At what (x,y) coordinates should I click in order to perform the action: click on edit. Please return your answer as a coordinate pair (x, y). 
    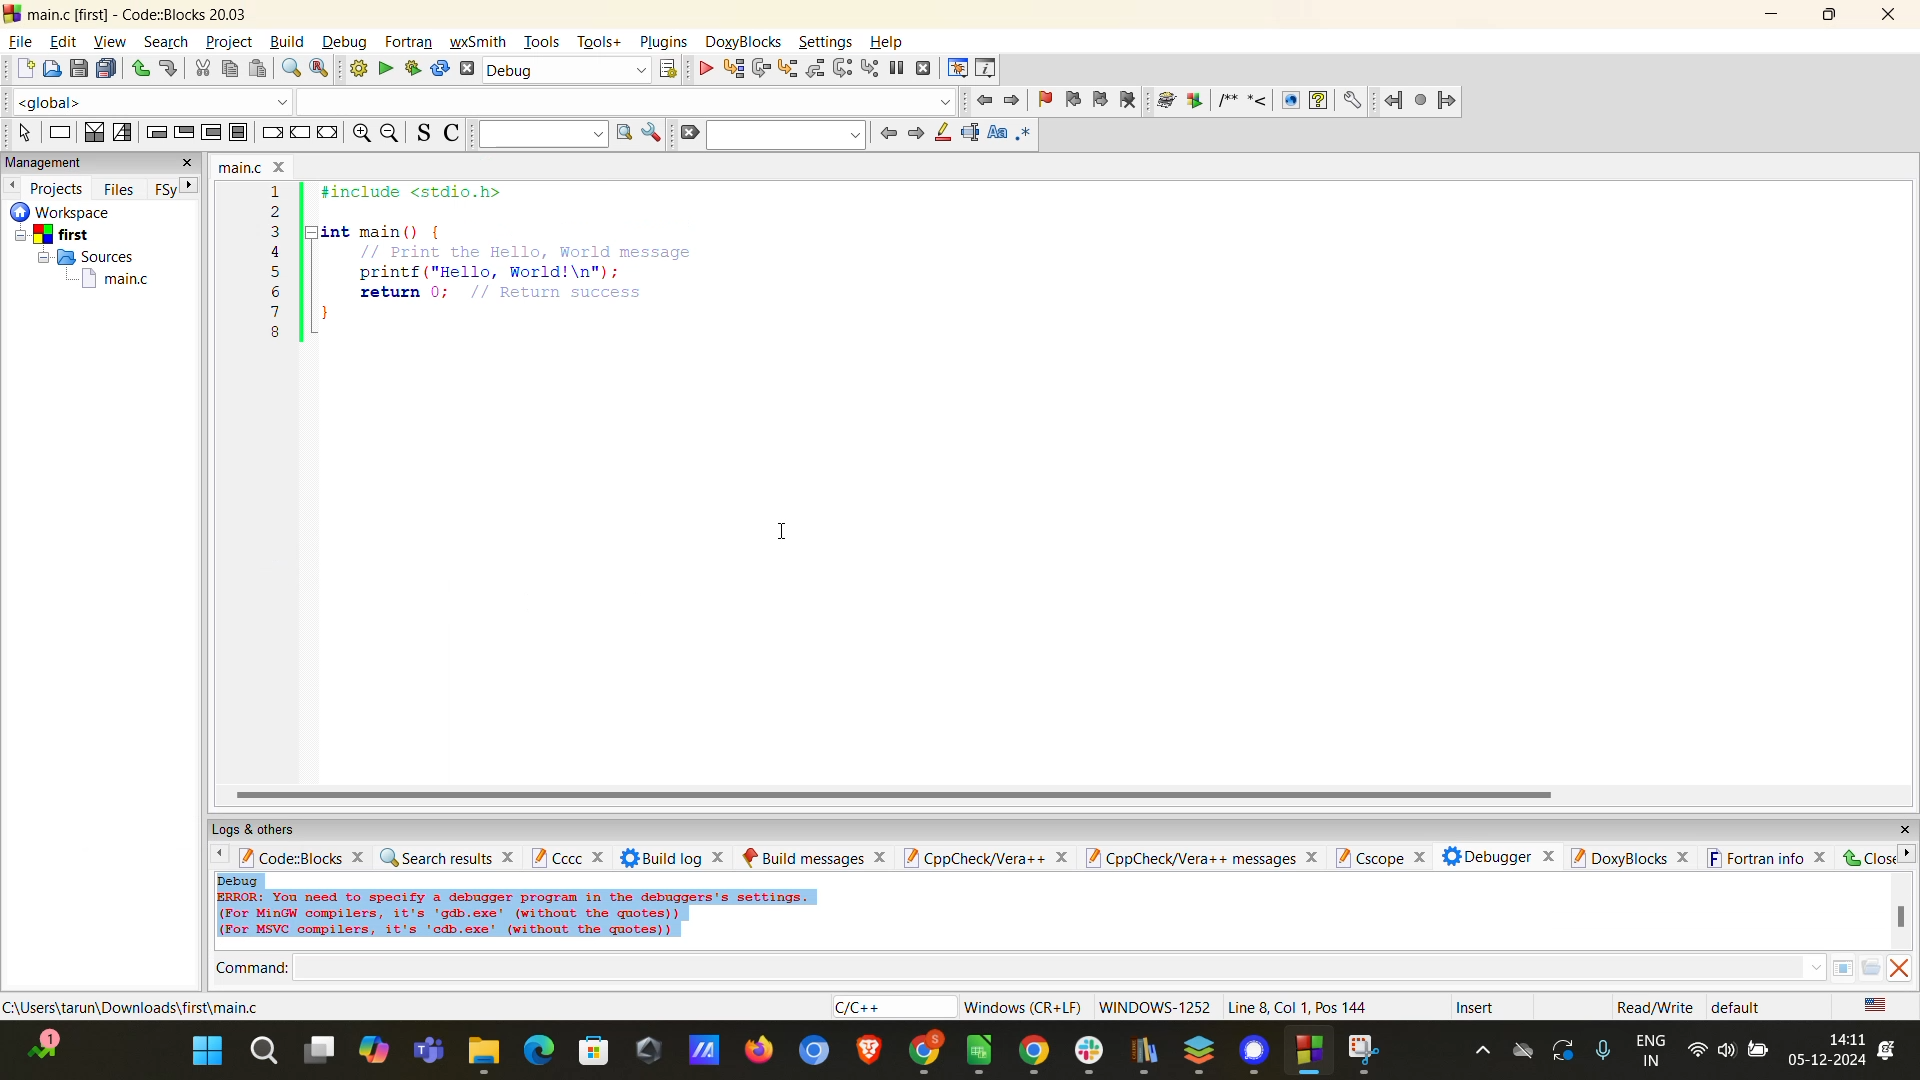
    Looking at the image, I should click on (64, 43).